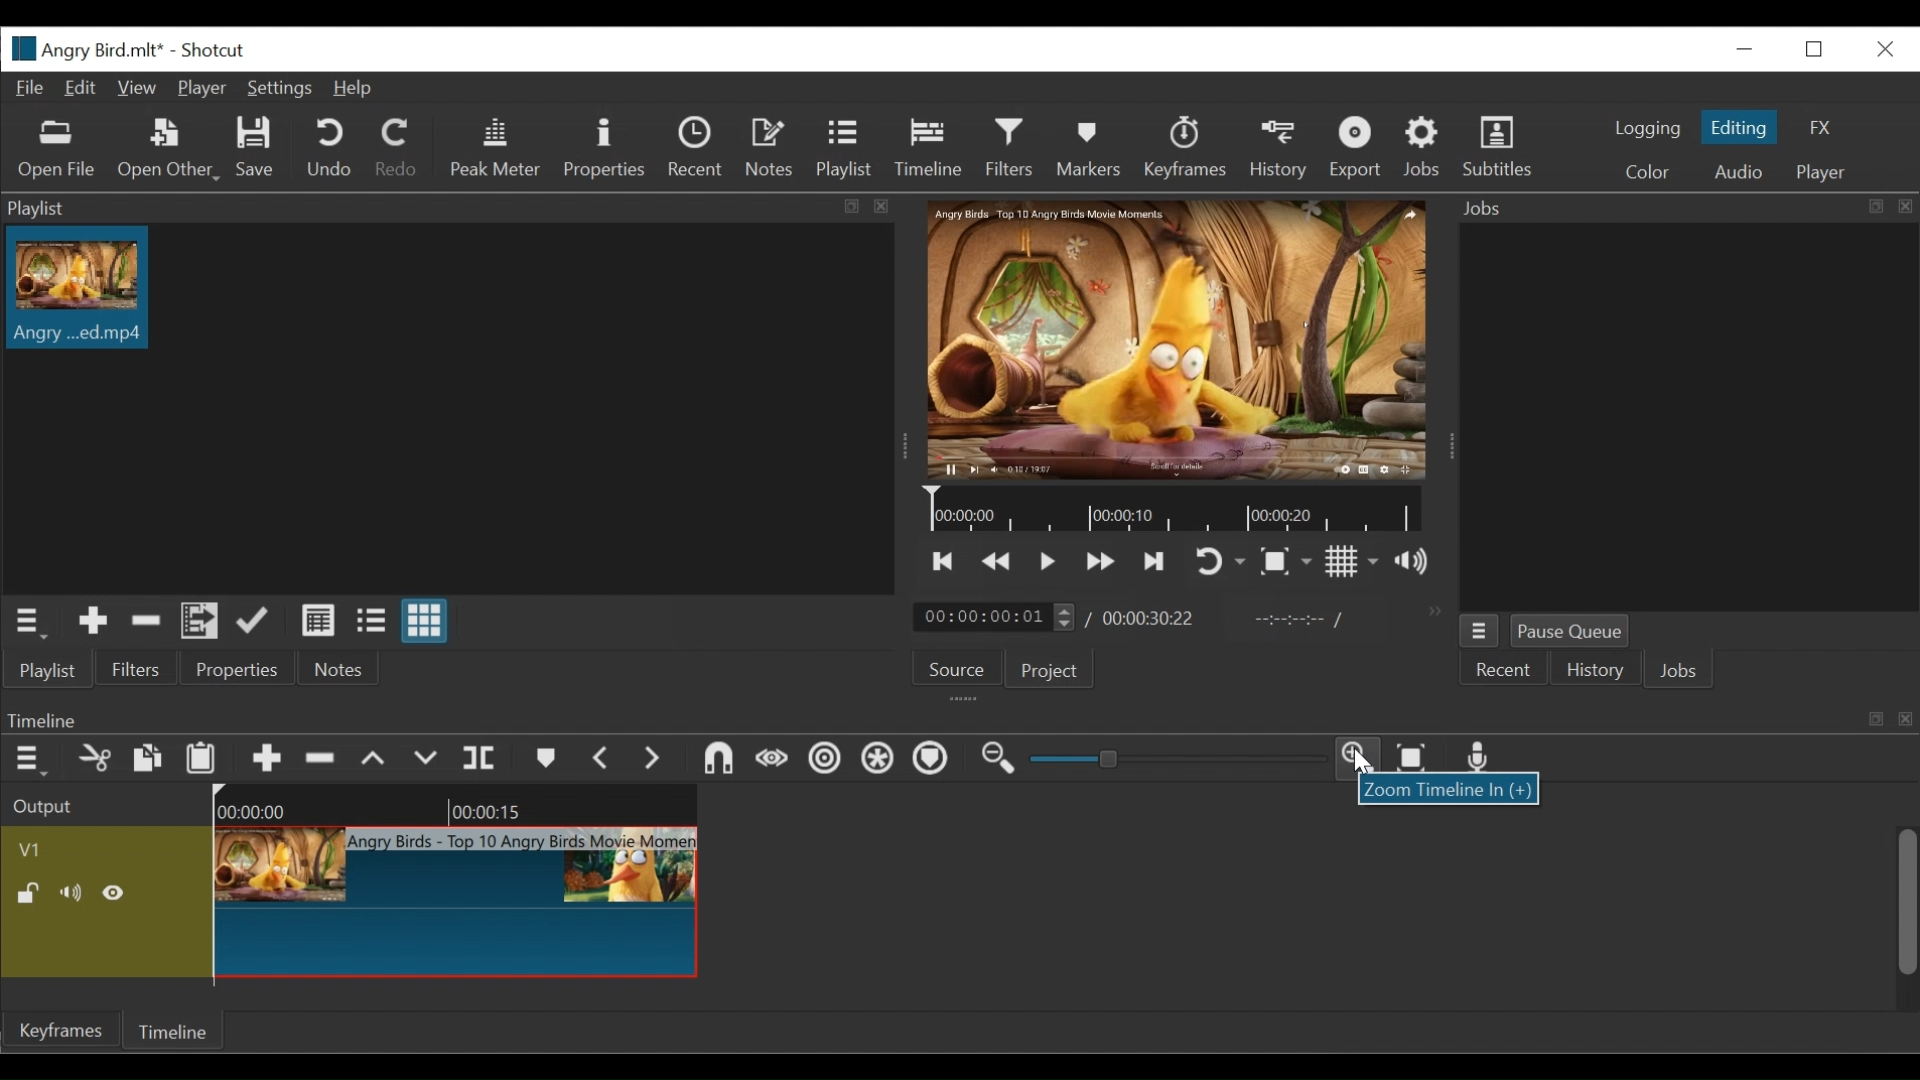 The height and width of the screenshot is (1080, 1920). Describe the element at coordinates (450, 208) in the screenshot. I see `Playlist` at that location.